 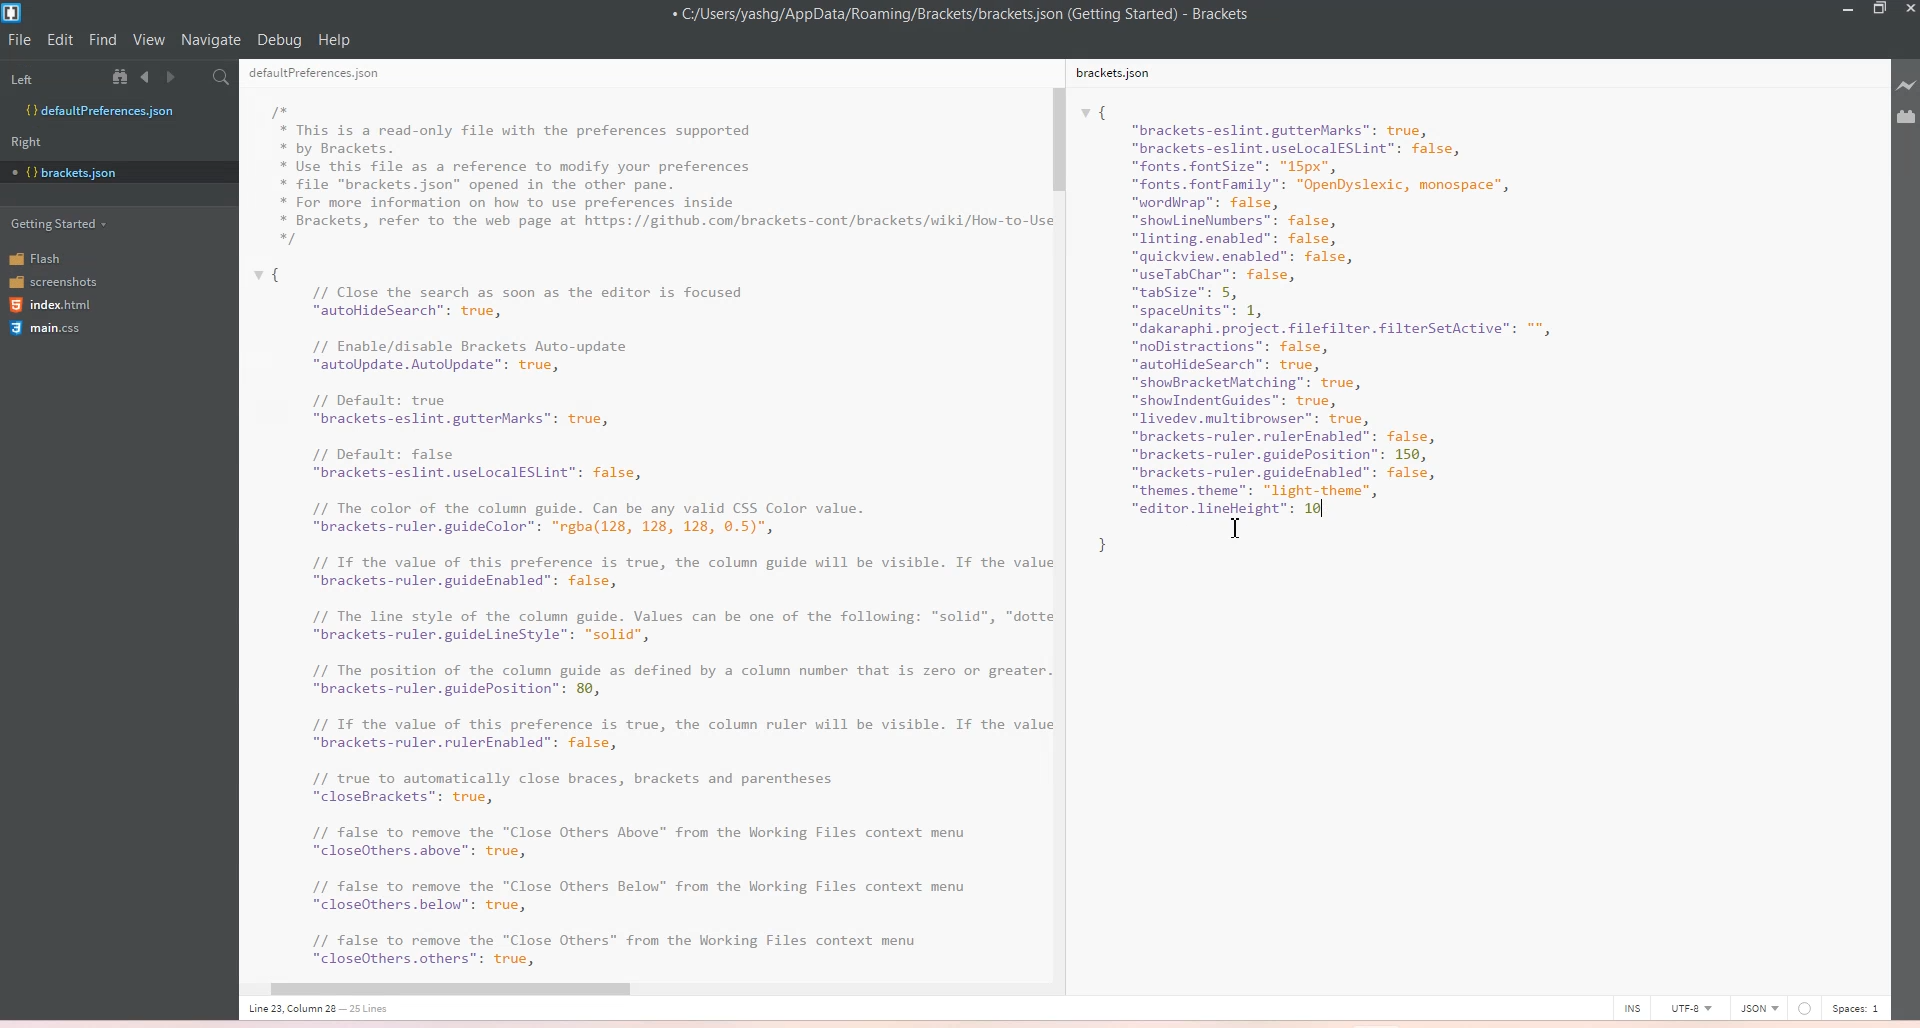 I want to click on Vertical scroll bar, so click(x=1057, y=511).